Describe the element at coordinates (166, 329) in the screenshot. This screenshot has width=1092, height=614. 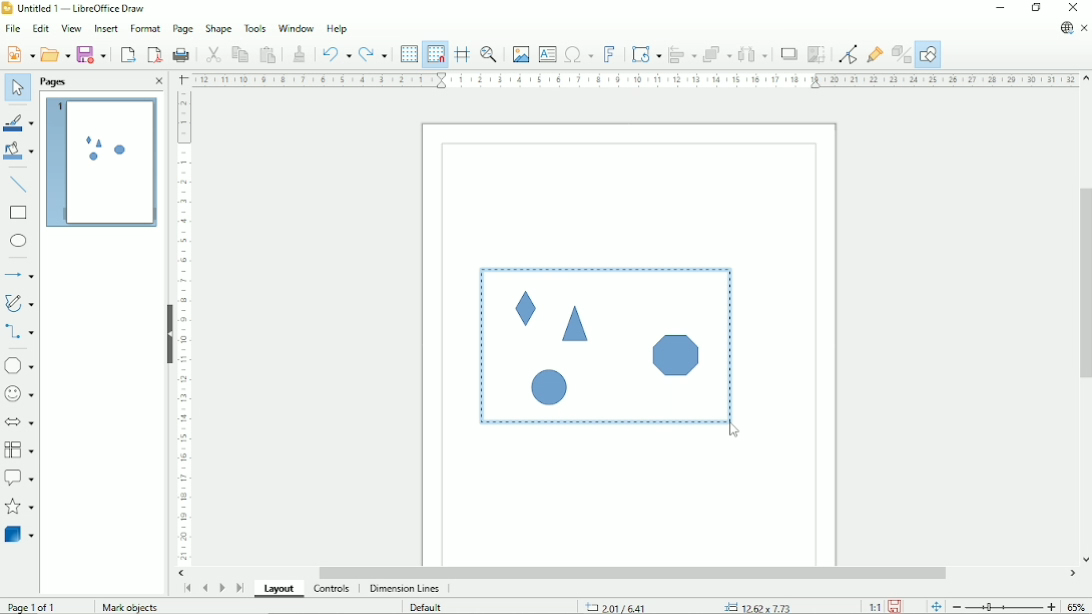
I see `Hide` at that location.